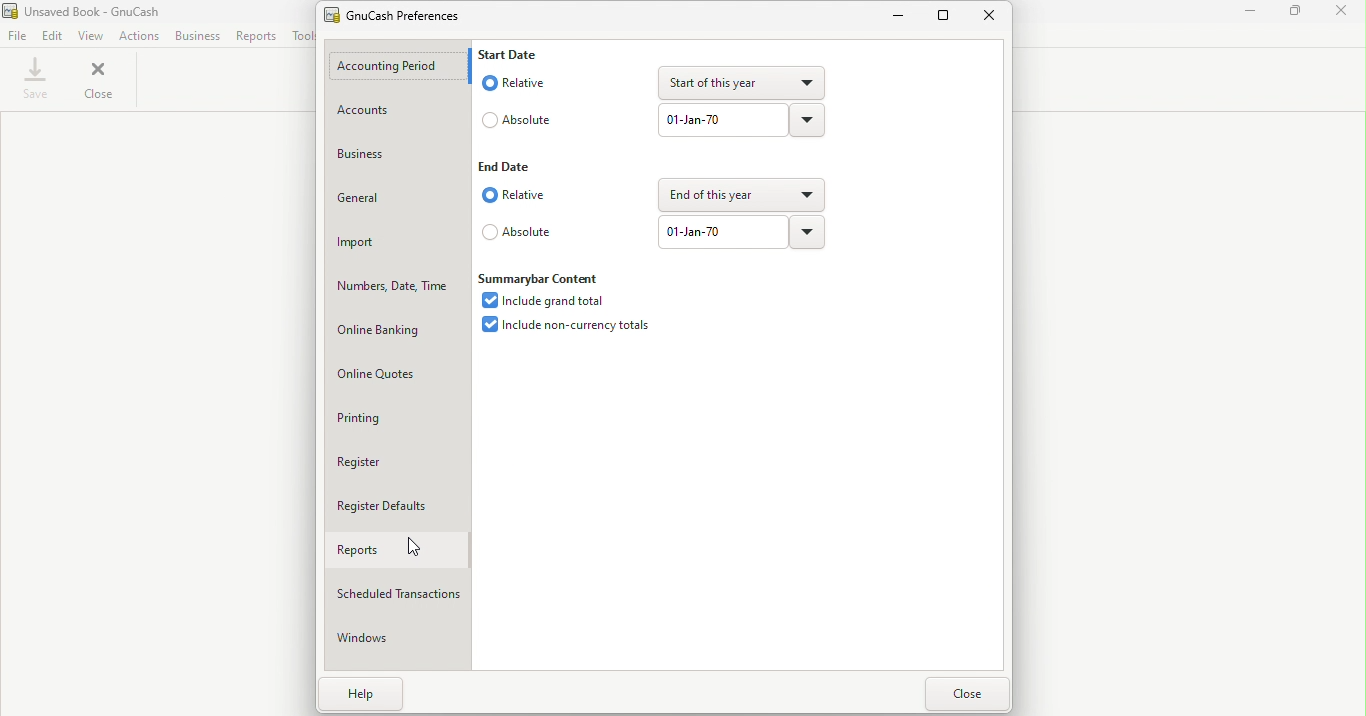  What do you see at coordinates (547, 301) in the screenshot?
I see `Include grand total` at bounding box center [547, 301].